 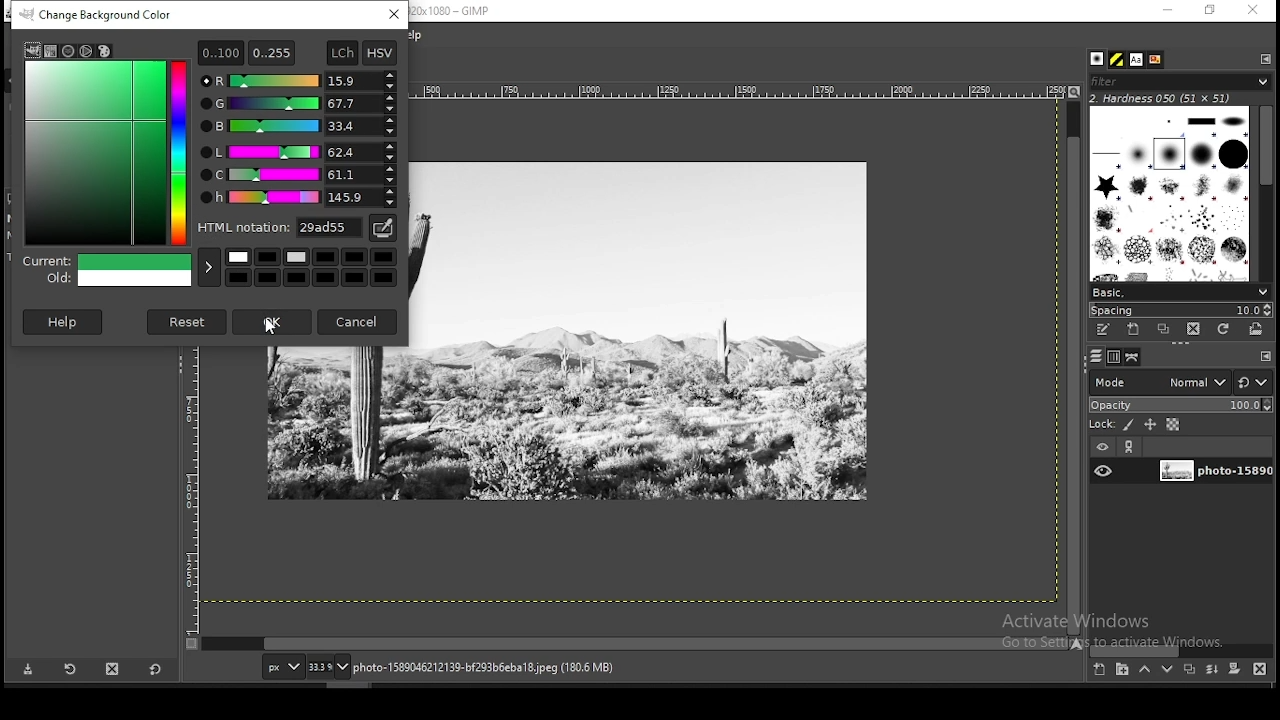 I want to click on watercolor, so click(x=70, y=51).